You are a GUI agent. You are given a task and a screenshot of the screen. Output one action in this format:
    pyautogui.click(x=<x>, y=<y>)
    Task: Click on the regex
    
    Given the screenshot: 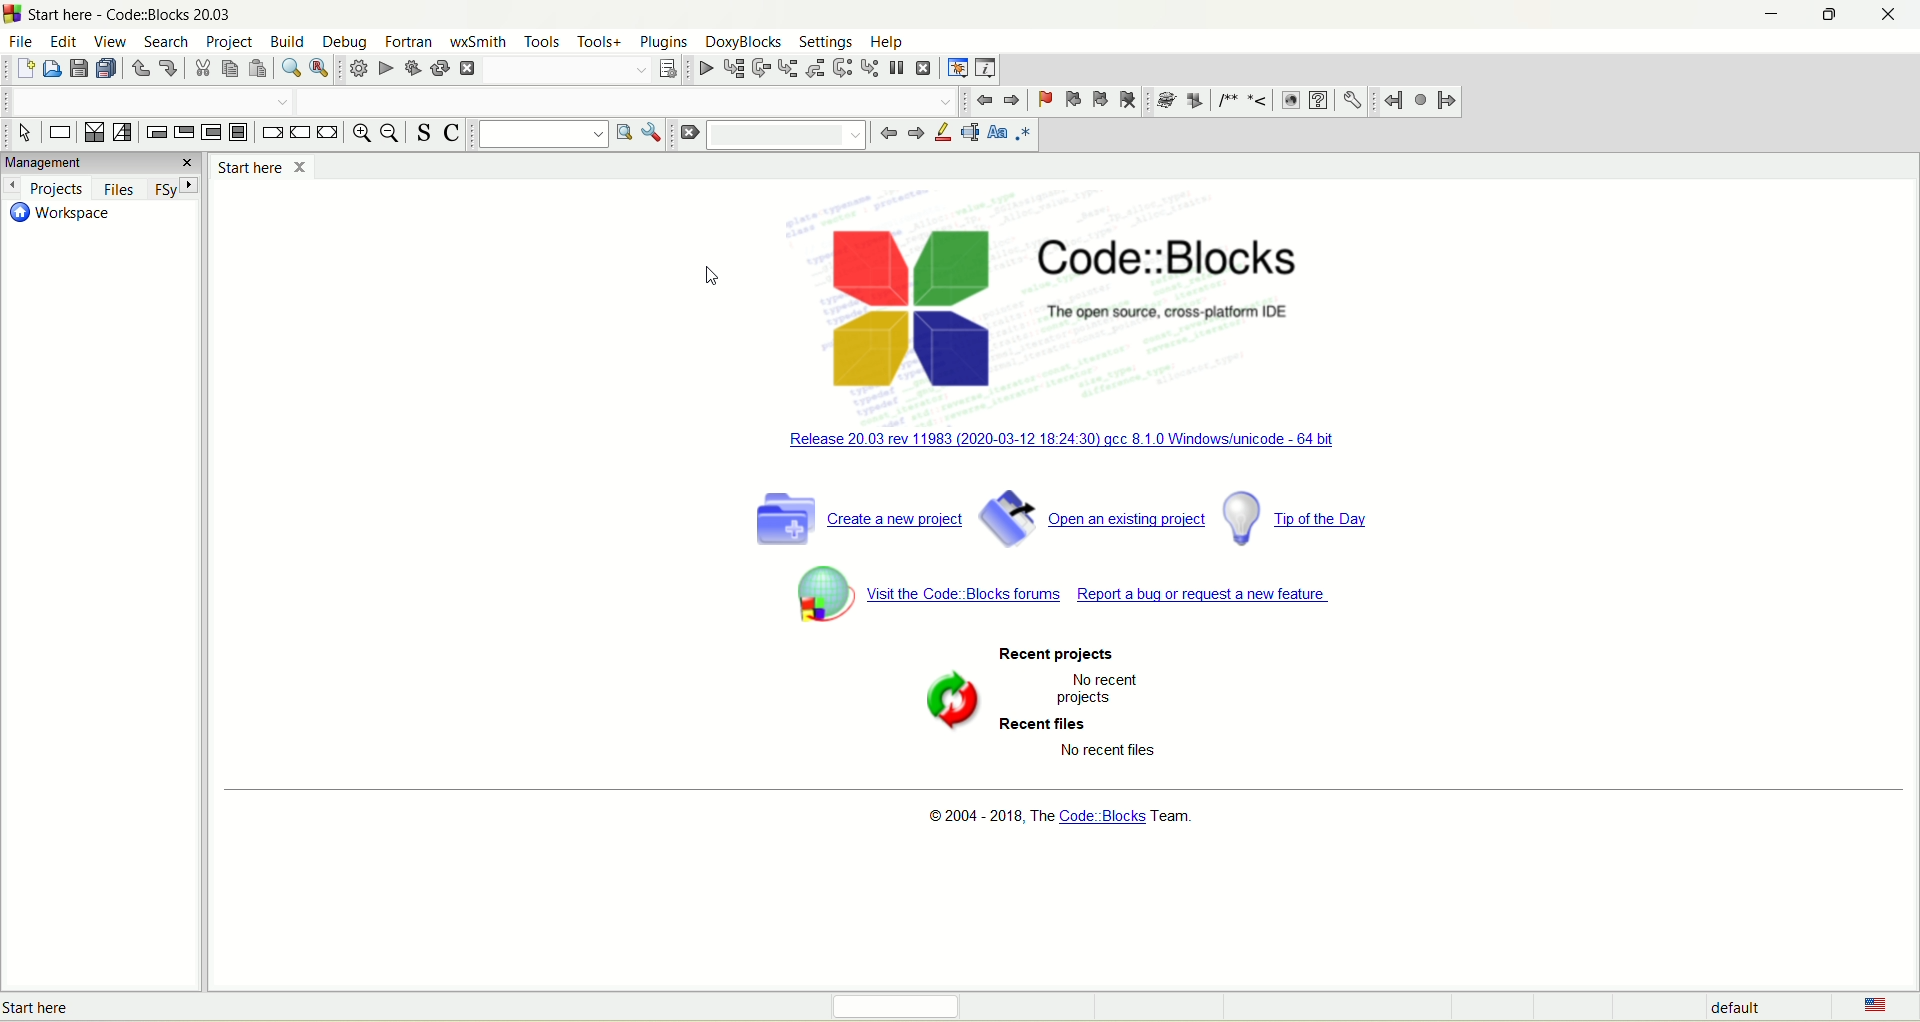 What is the action you would take?
    pyautogui.click(x=1024, y=136)
    